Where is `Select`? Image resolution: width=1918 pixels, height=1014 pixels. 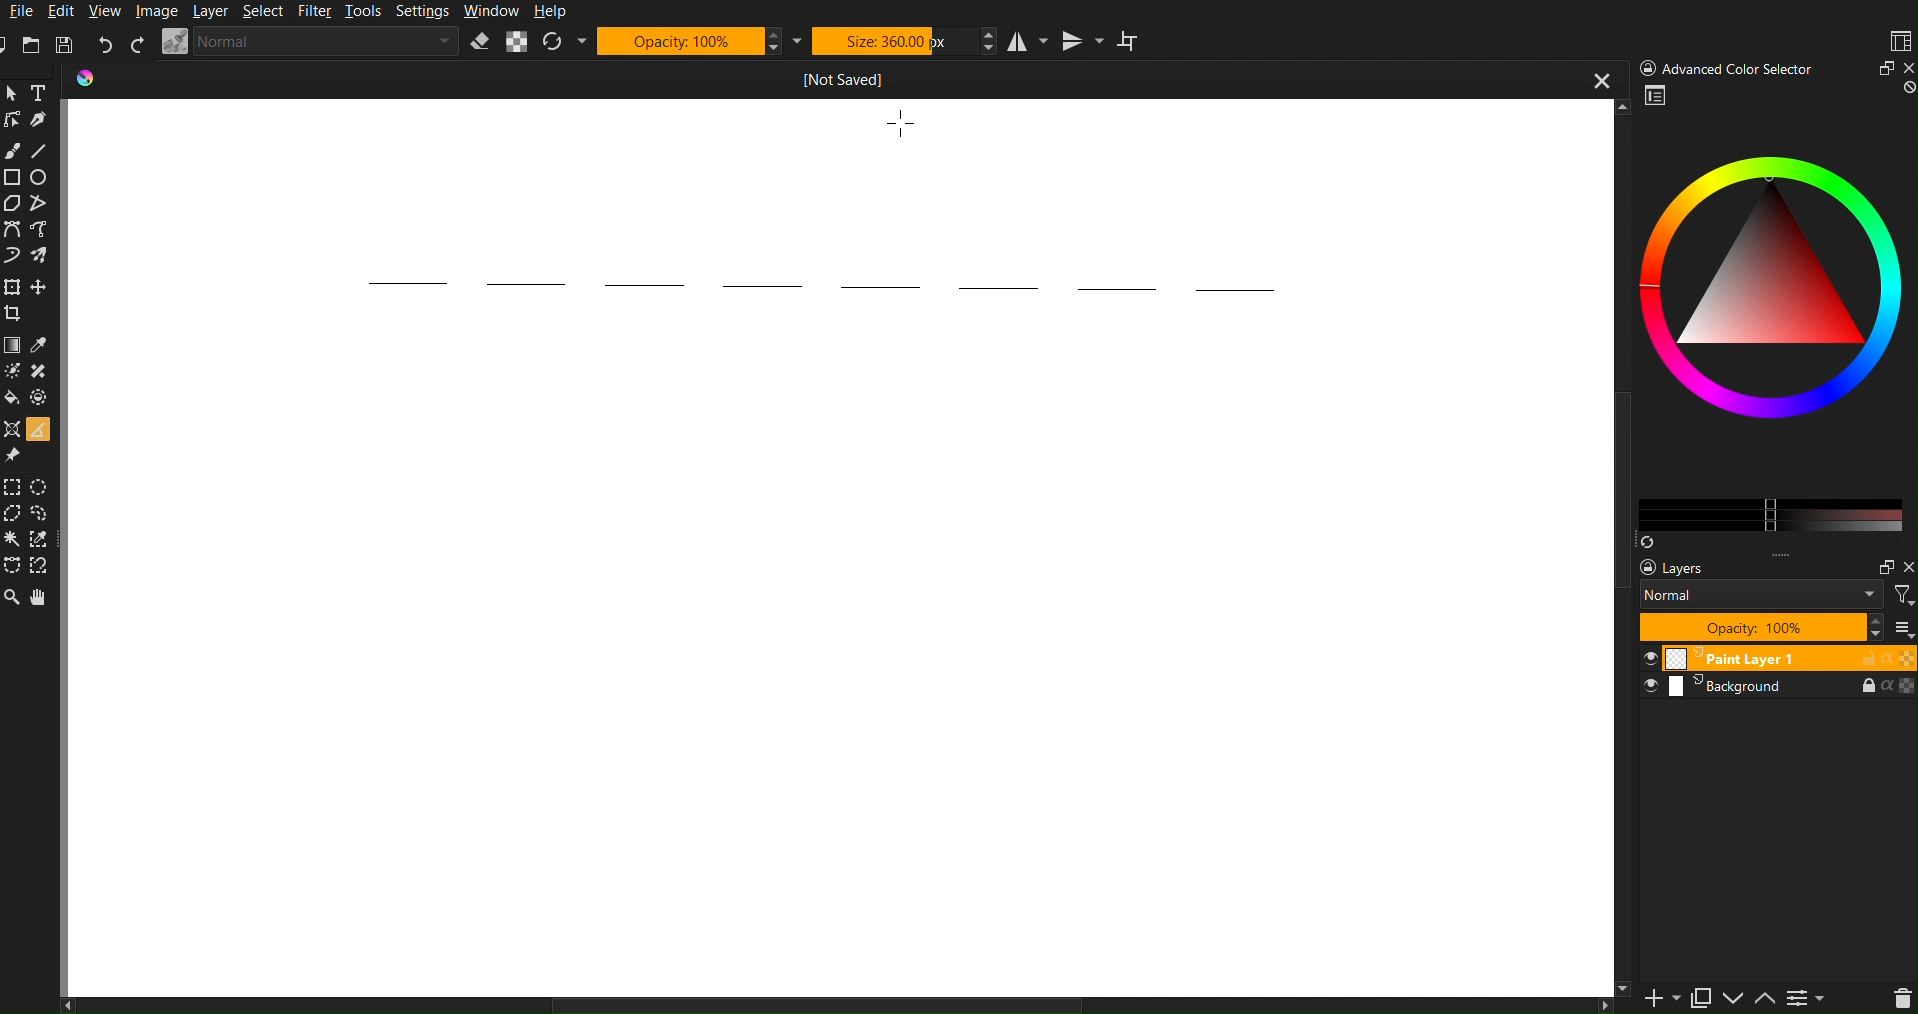 Select is located at coordinates (267, 12).